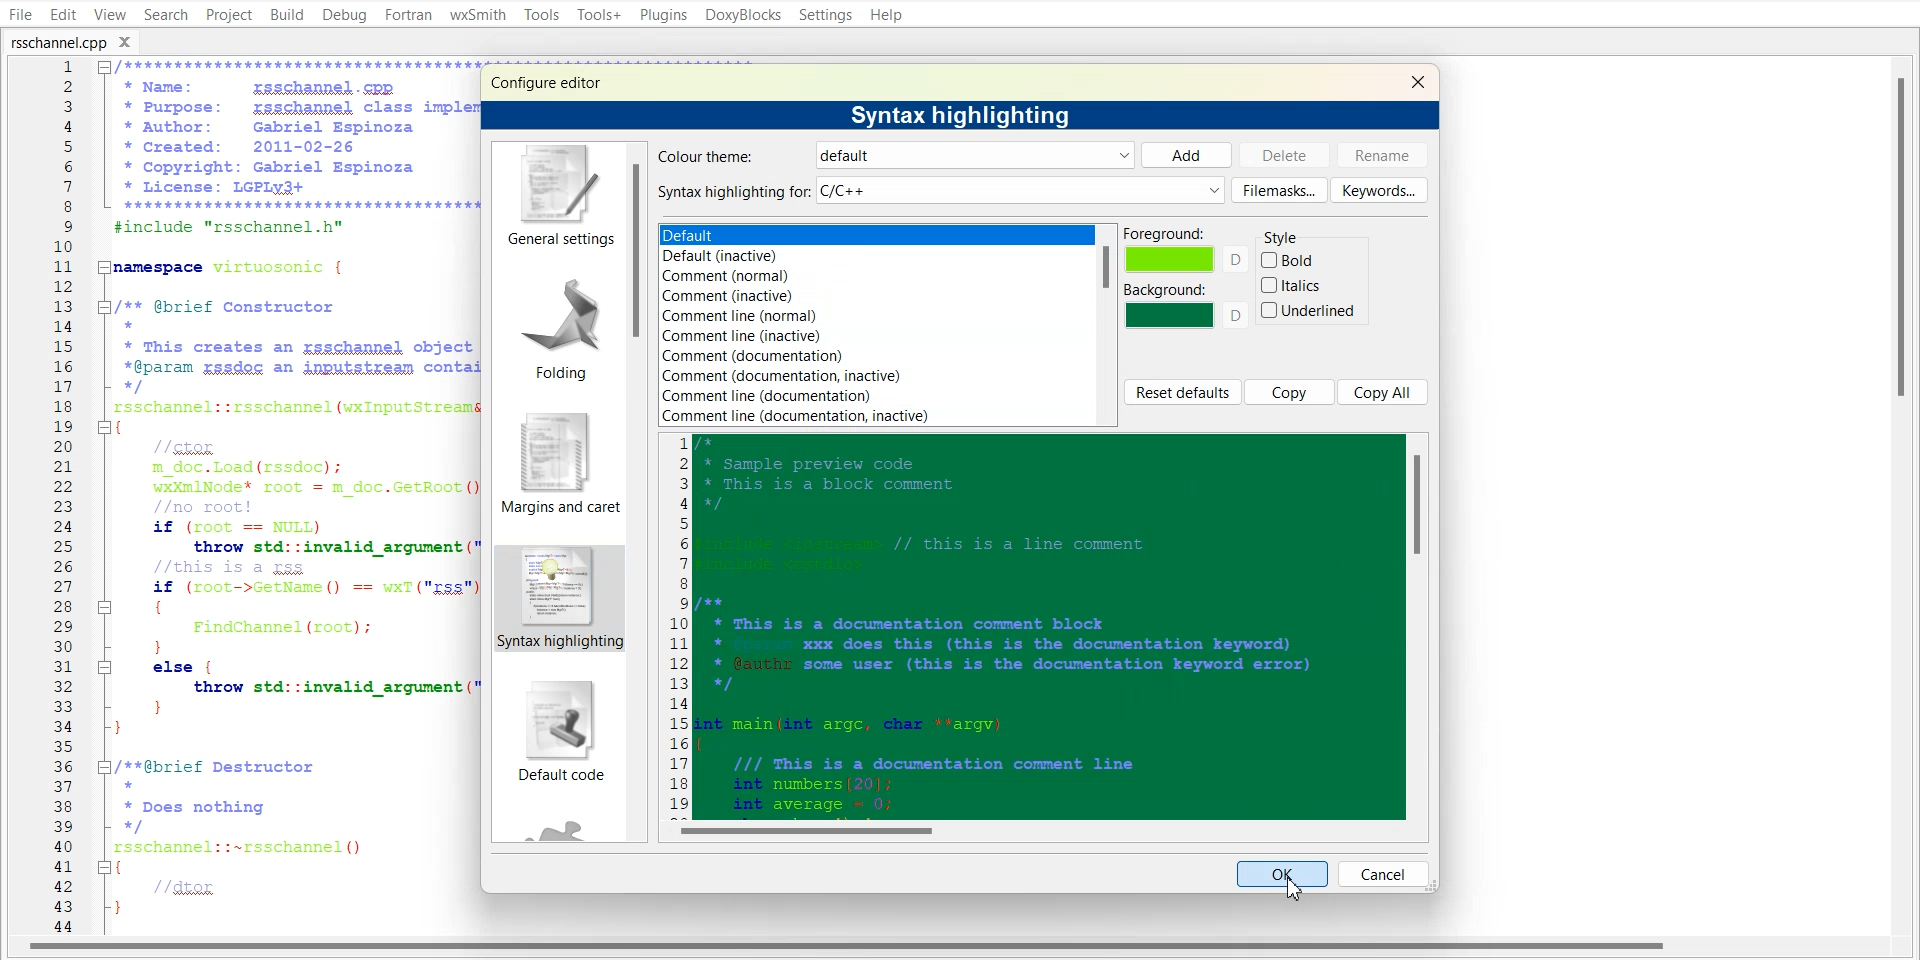 This screenshot has width=1920, height=960. What do you see at coordinates (345, 16) in the screenshot?
I see `Debug` at bounding box center [345, 16].